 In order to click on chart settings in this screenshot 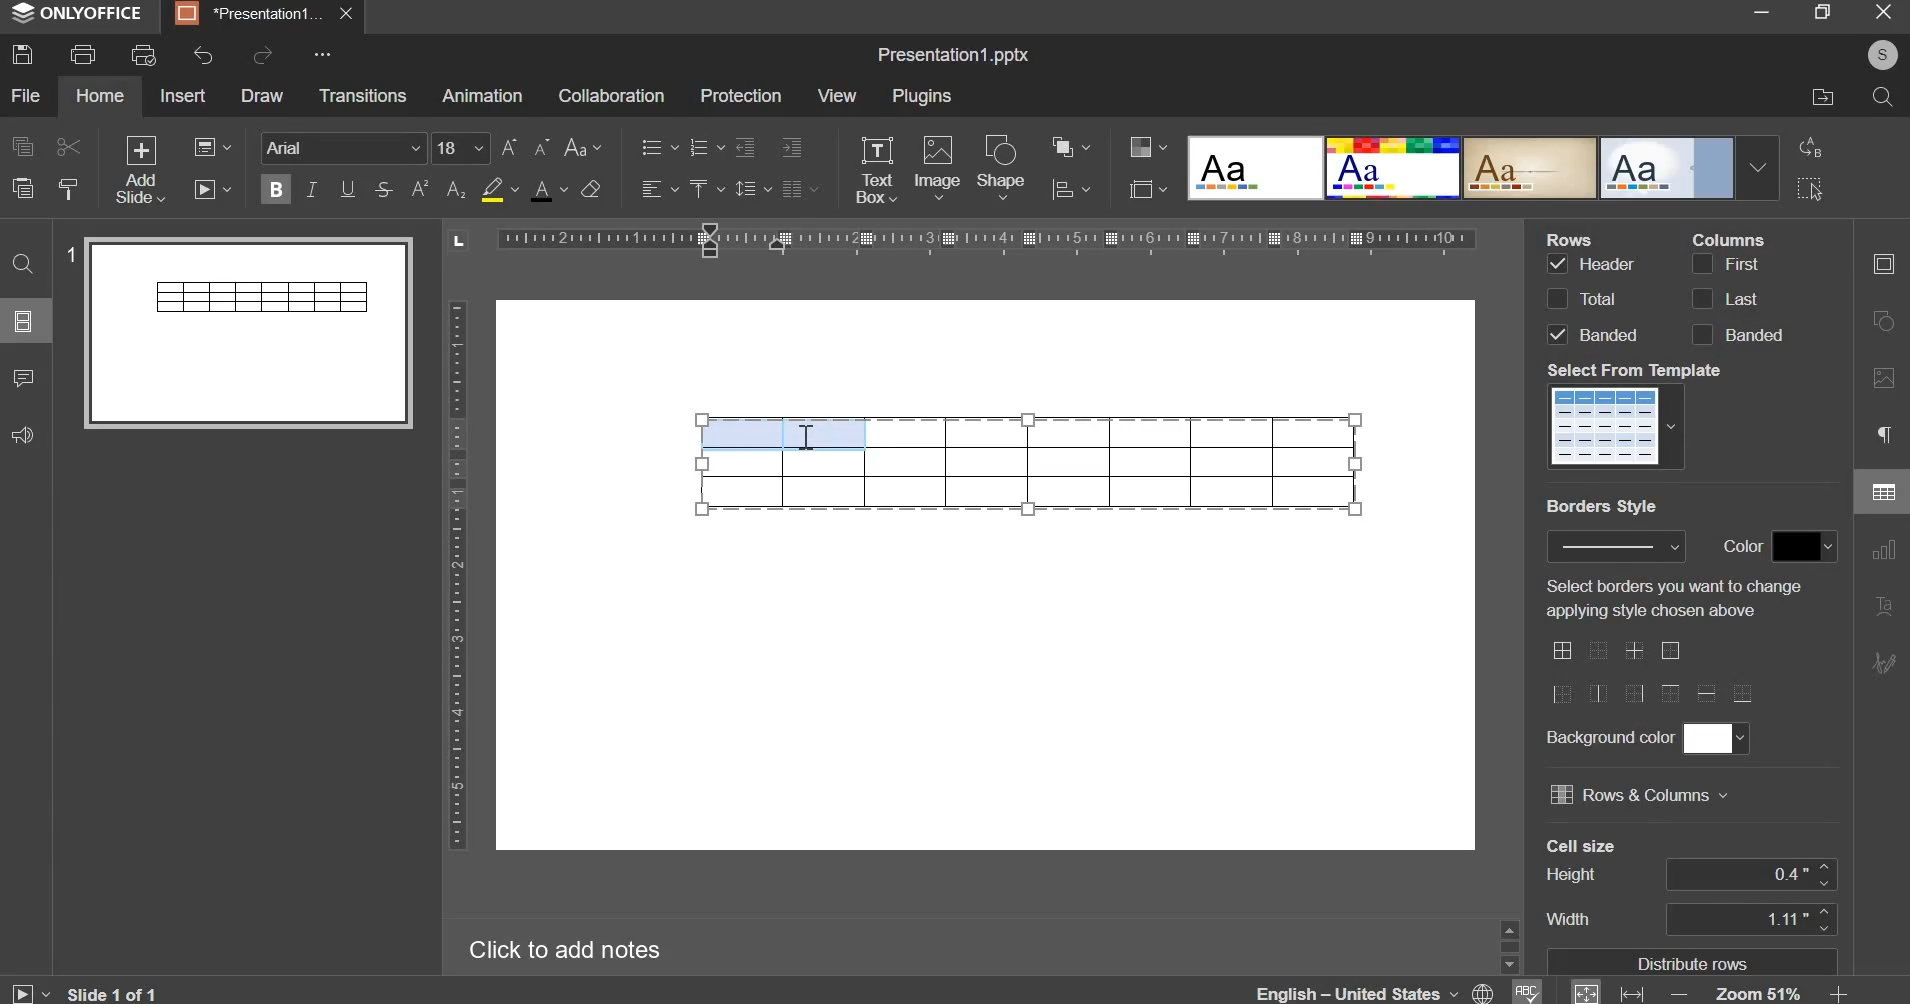, I will do `click(1071, 189)`.